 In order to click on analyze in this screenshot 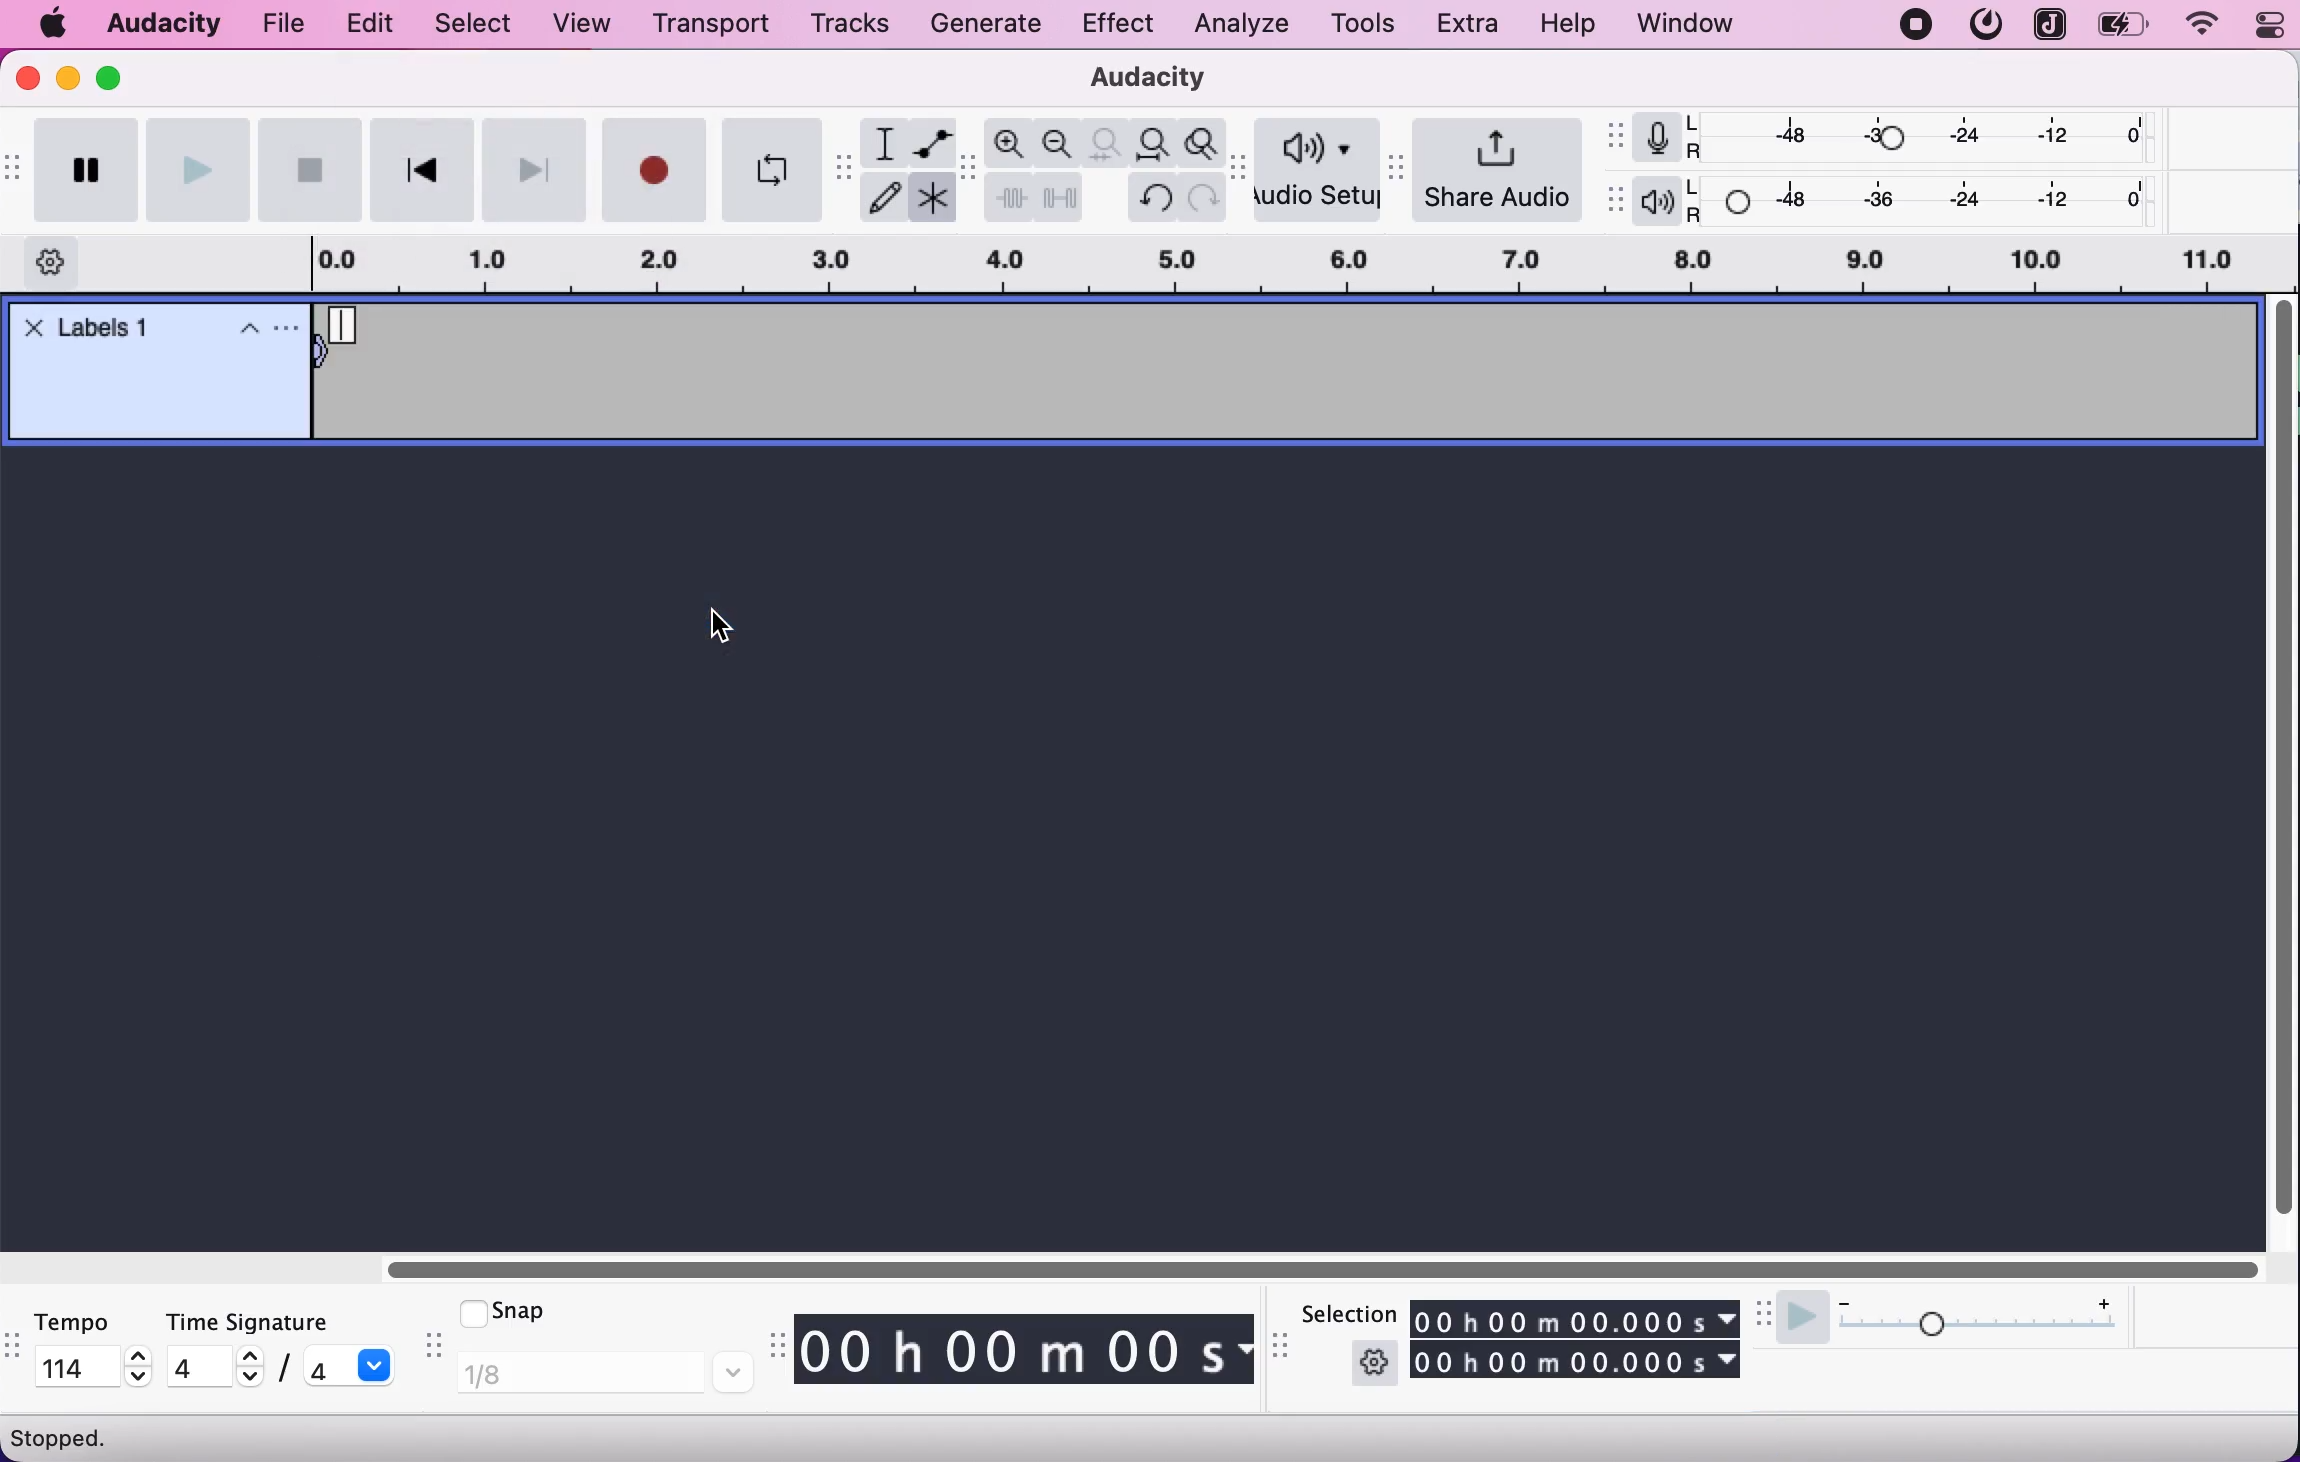, I will do `click(1236, 25)`.